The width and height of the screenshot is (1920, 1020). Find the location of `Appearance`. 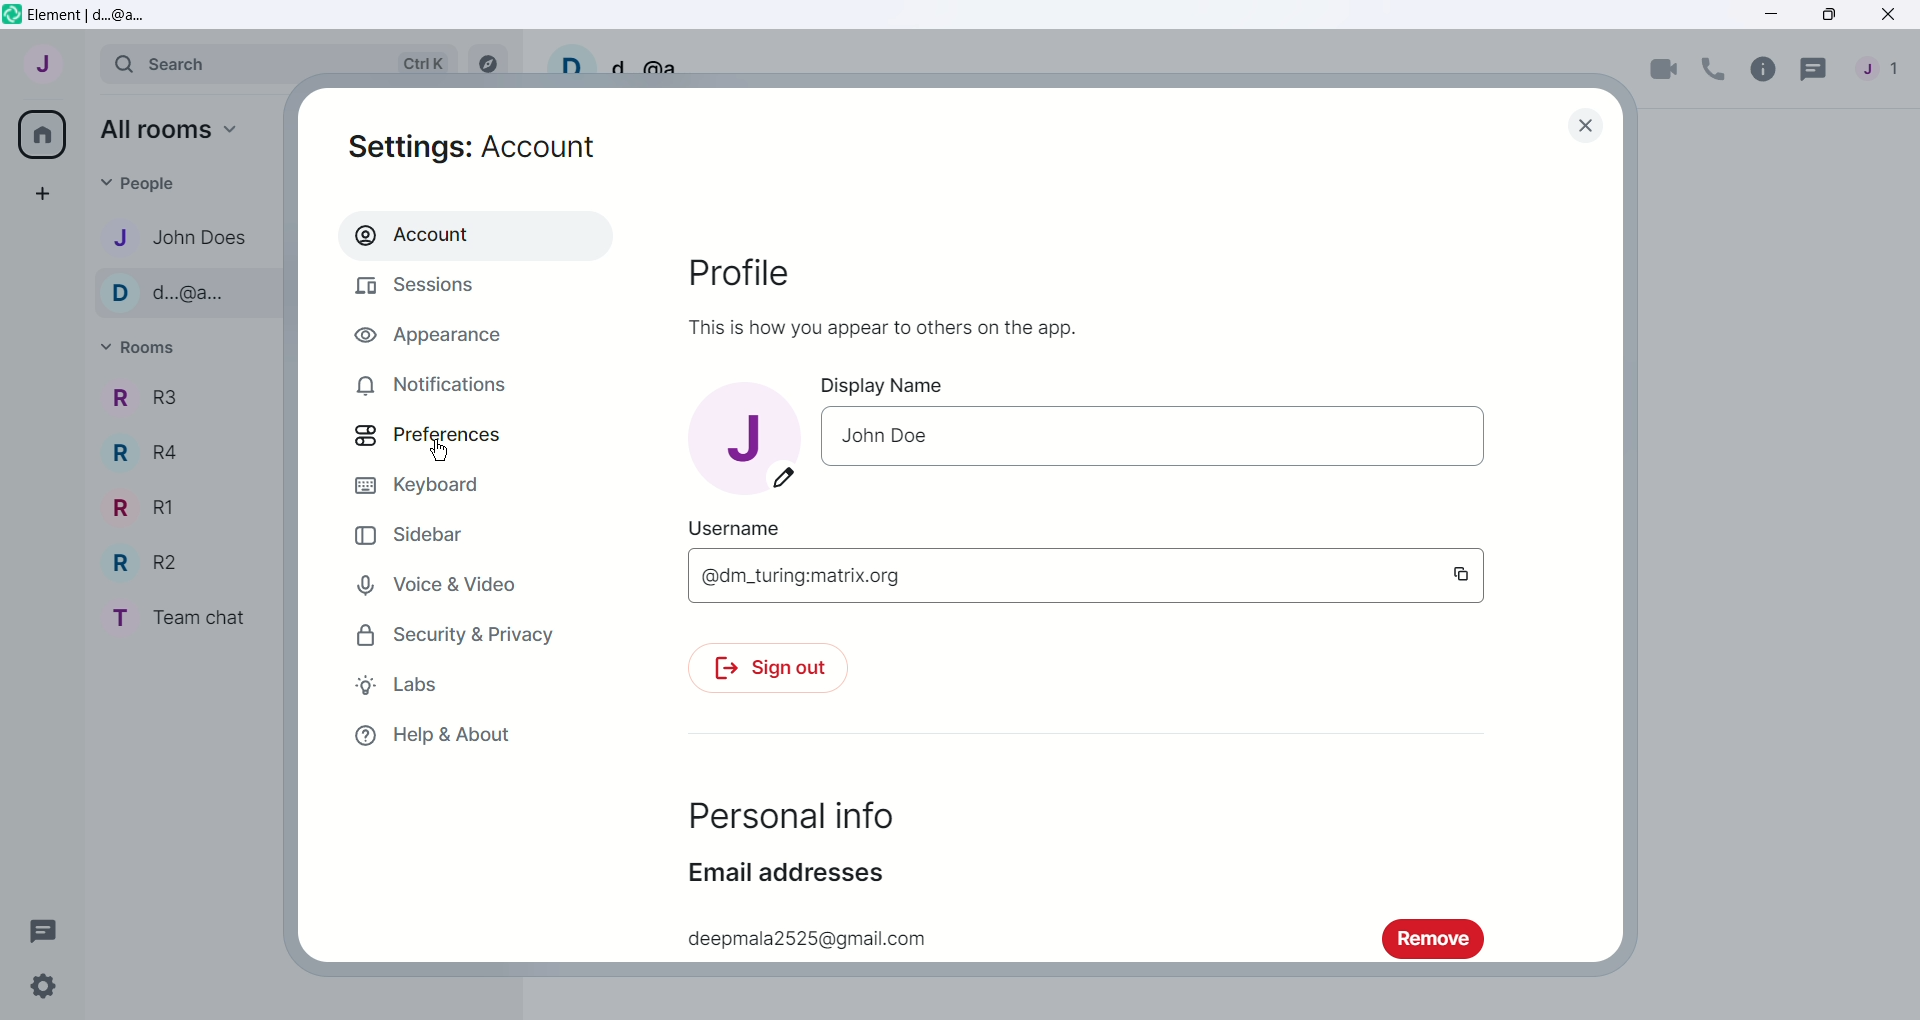

Appearance is located at coordinates (470, 332).